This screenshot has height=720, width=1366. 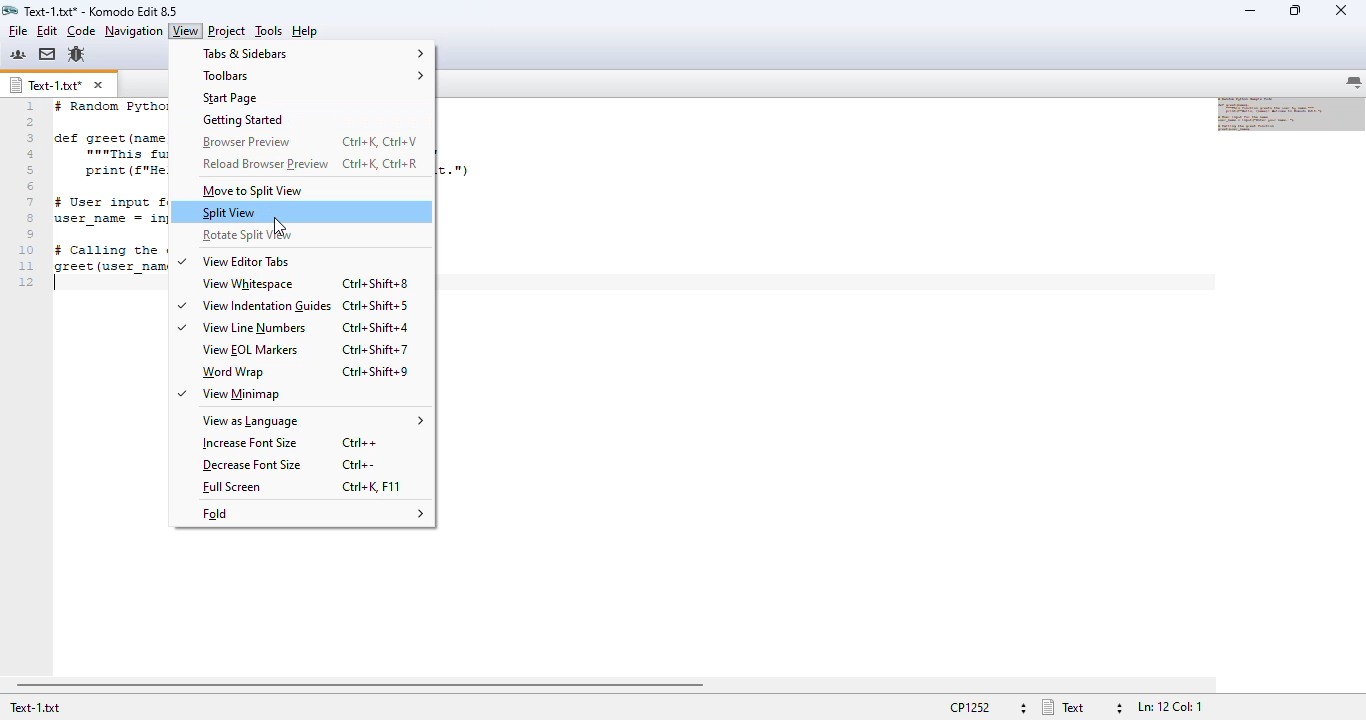 What do you see at coordinates (1170, 708) in the screenshot?
I see `file position` at bounding box center [1170, 708].